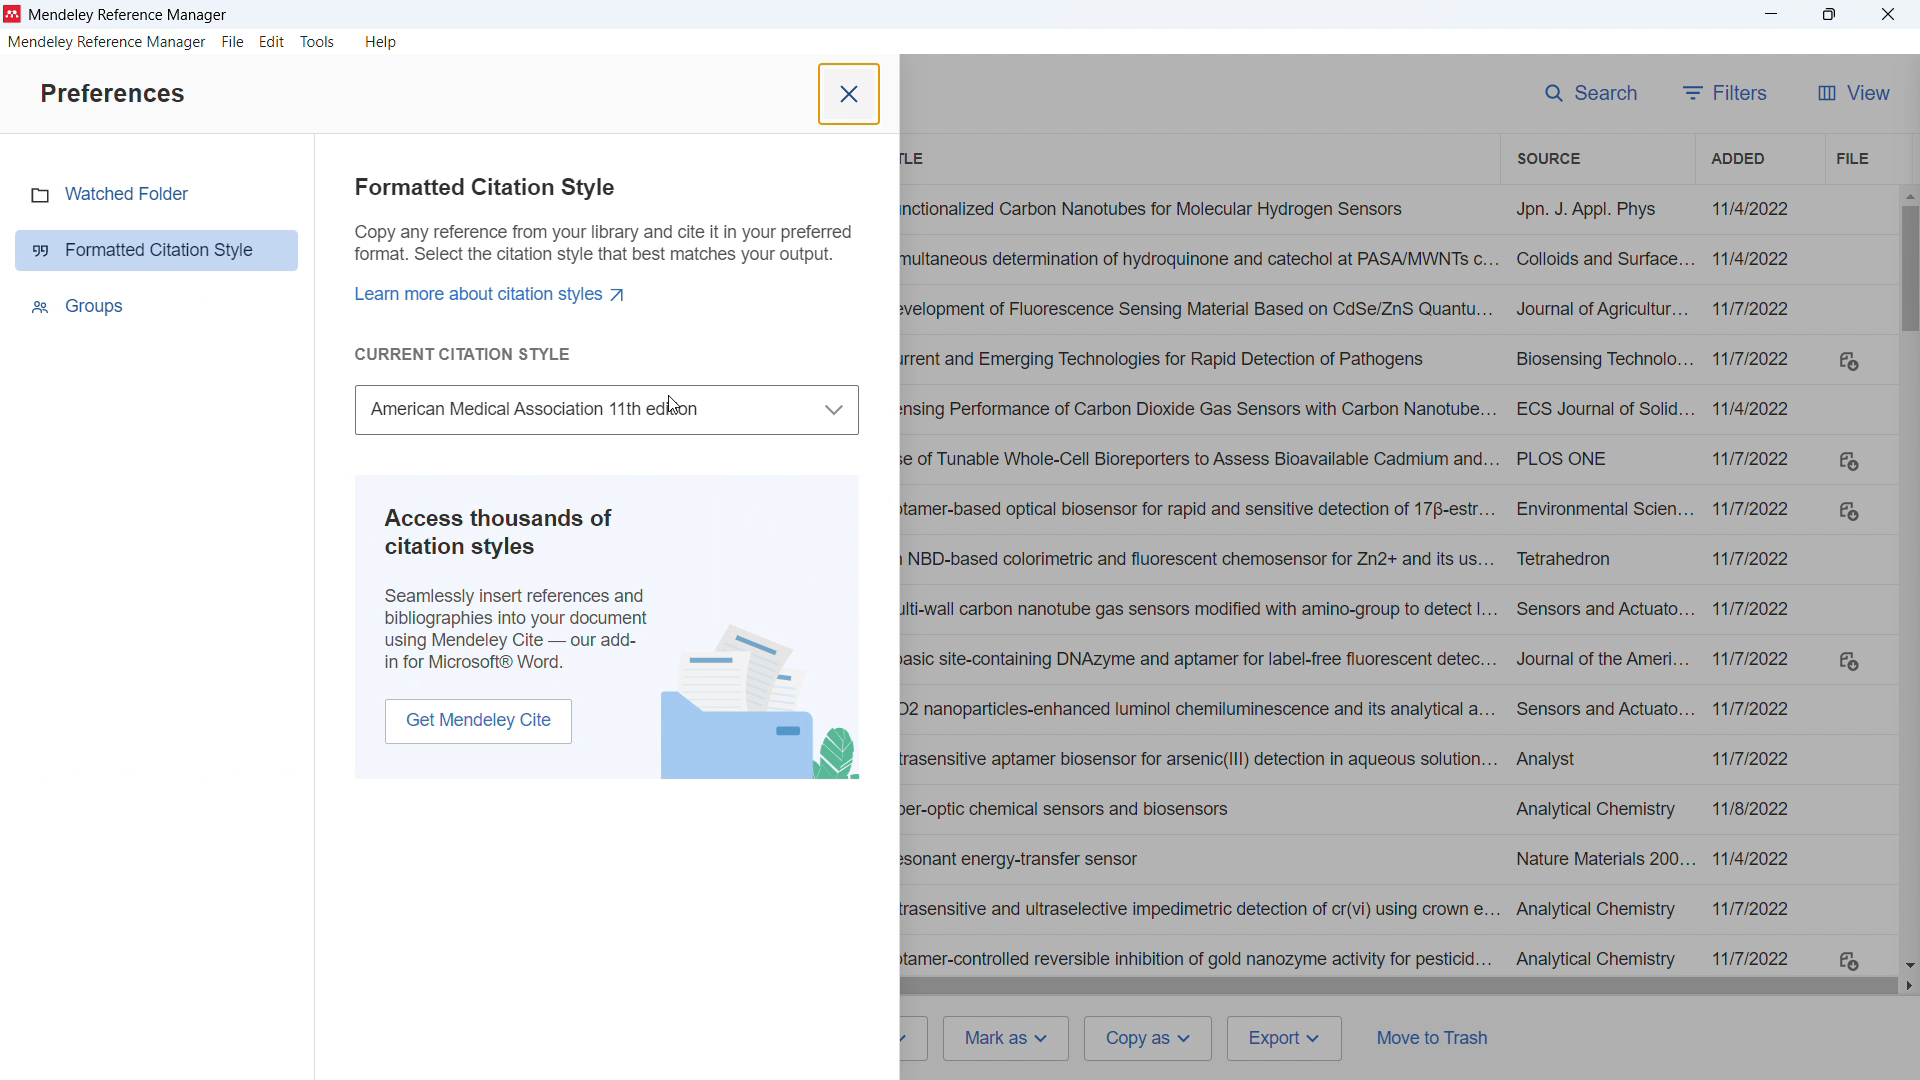 The image size is (1920, 1080). What do you see at coordinates (1908, 986) in the screenshot?
I see `Scroll right` at bounding box center [1908, 986].